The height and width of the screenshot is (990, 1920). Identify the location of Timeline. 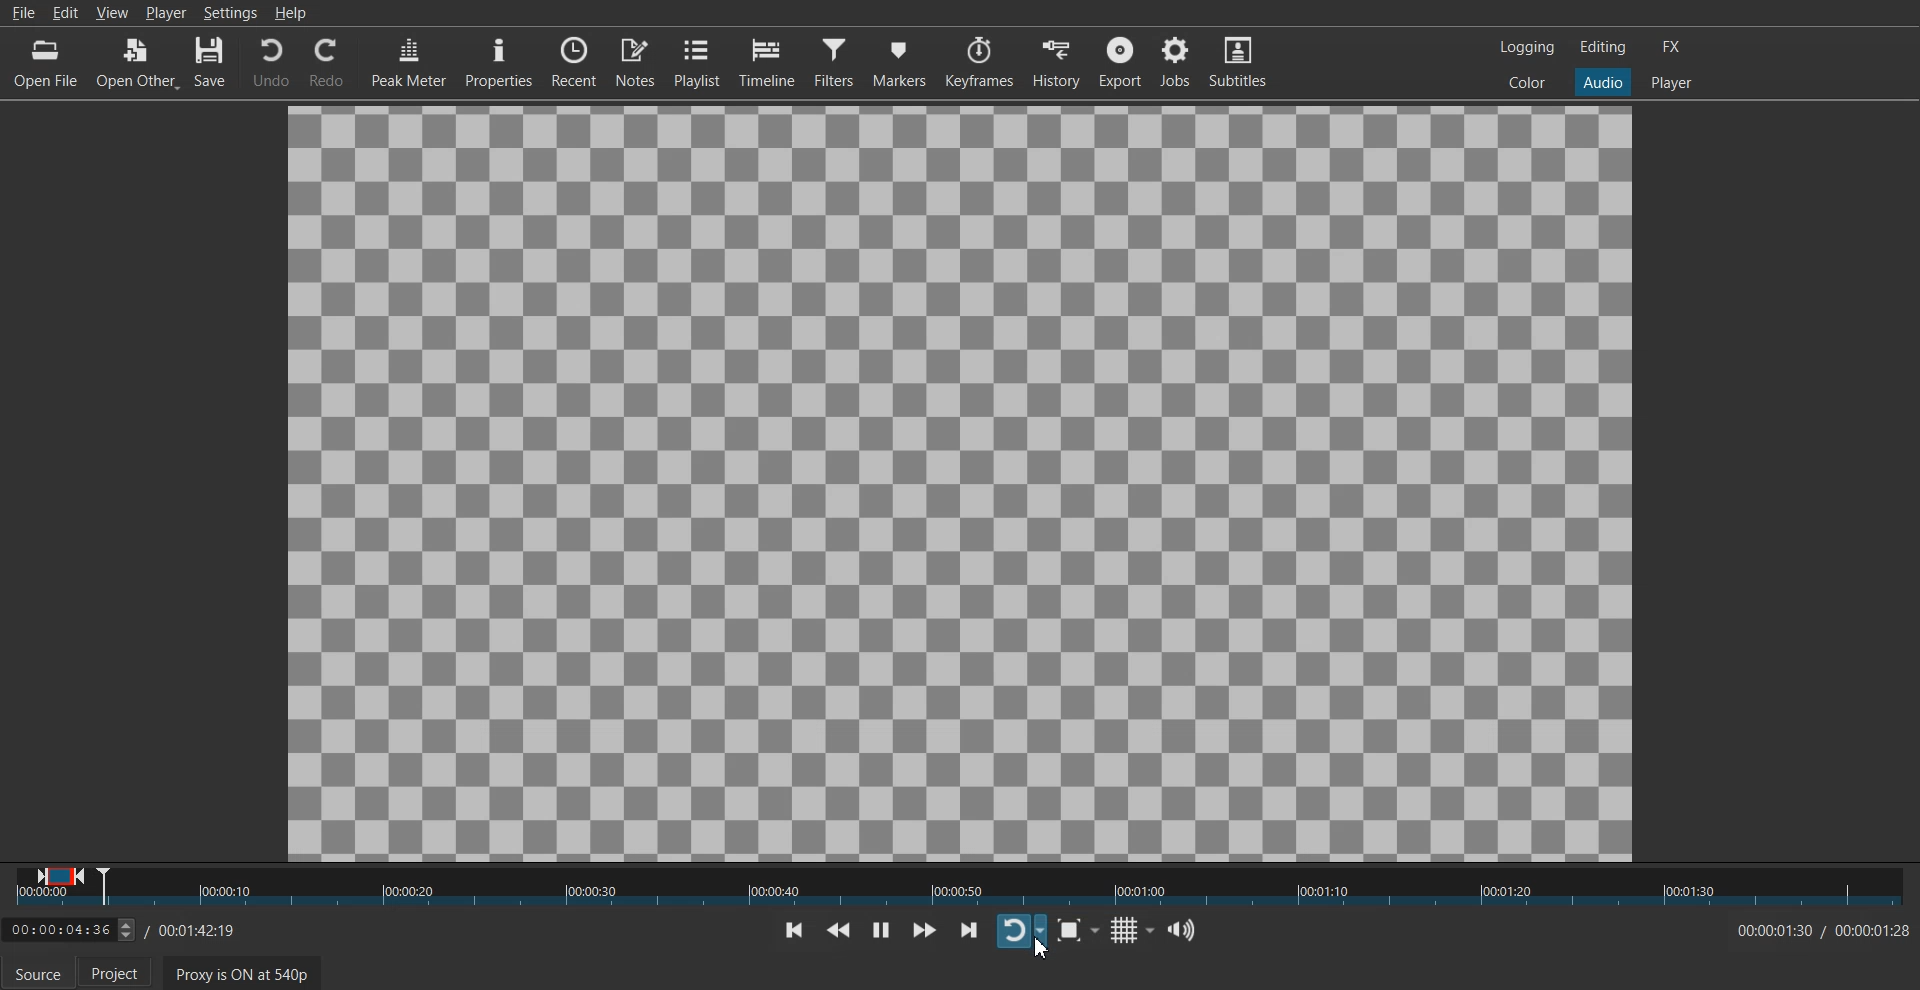
(766, 62).